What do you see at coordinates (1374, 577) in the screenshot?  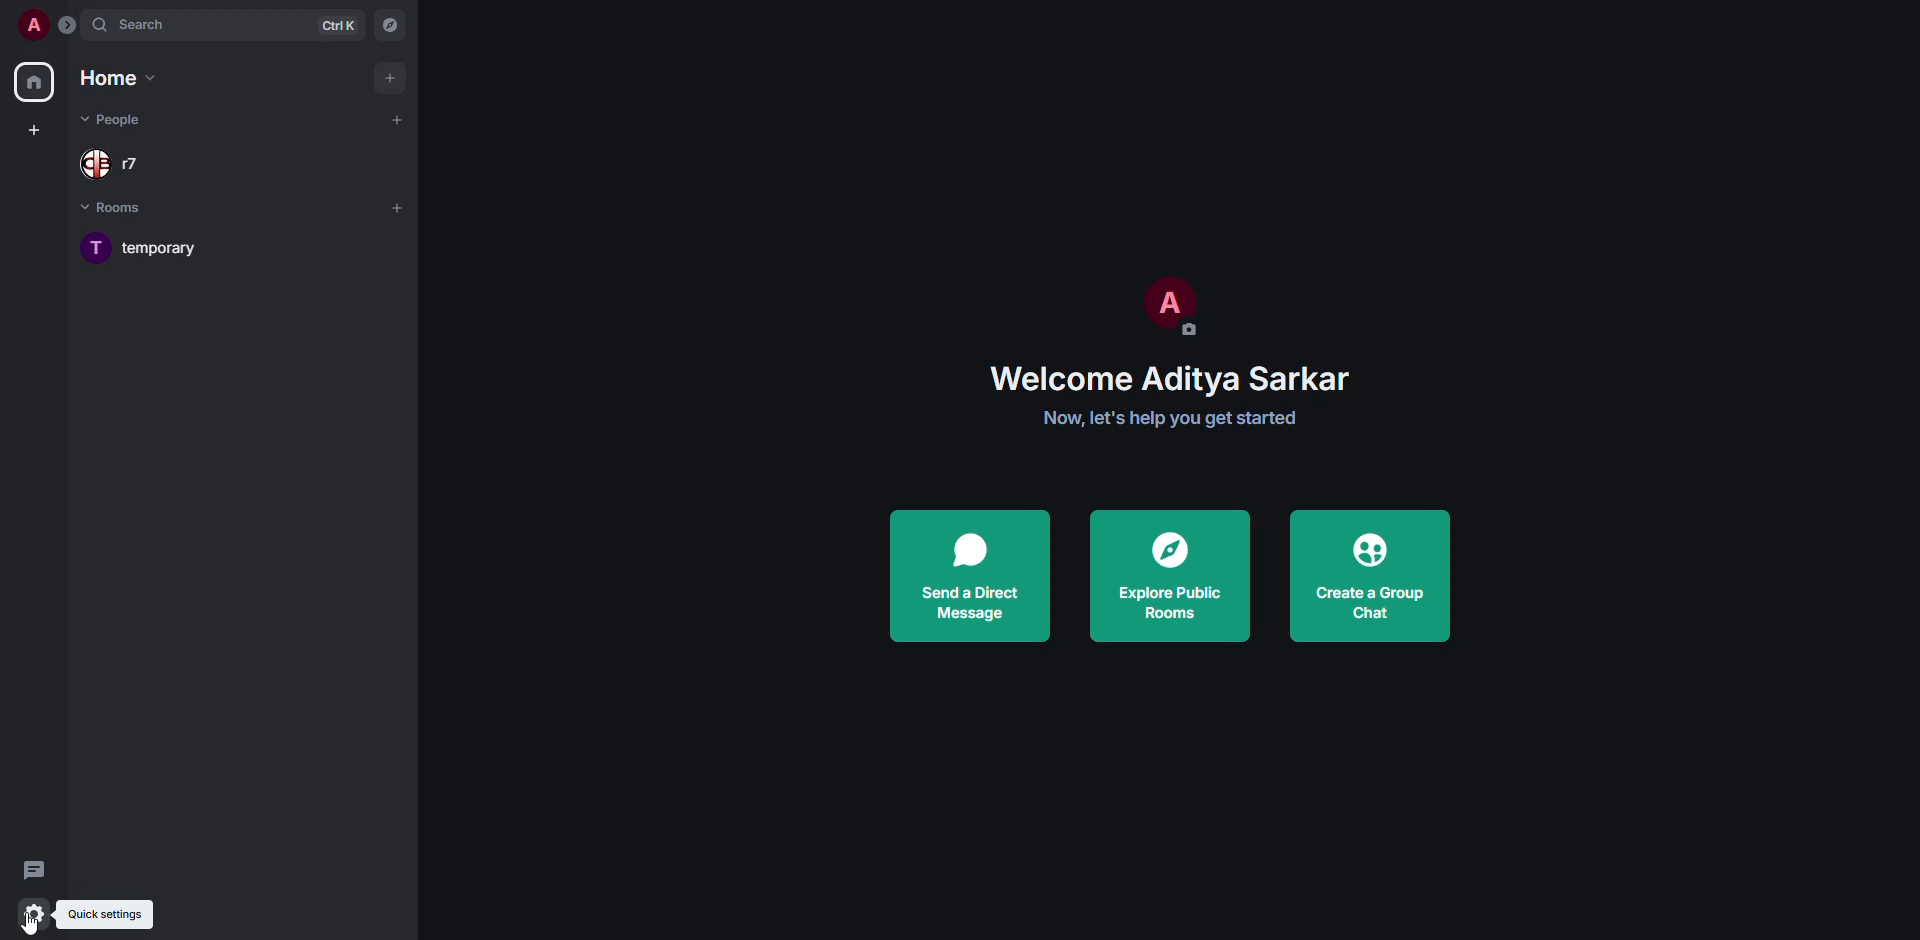 I see `create a group chat` at bounding box center [1374, 577].